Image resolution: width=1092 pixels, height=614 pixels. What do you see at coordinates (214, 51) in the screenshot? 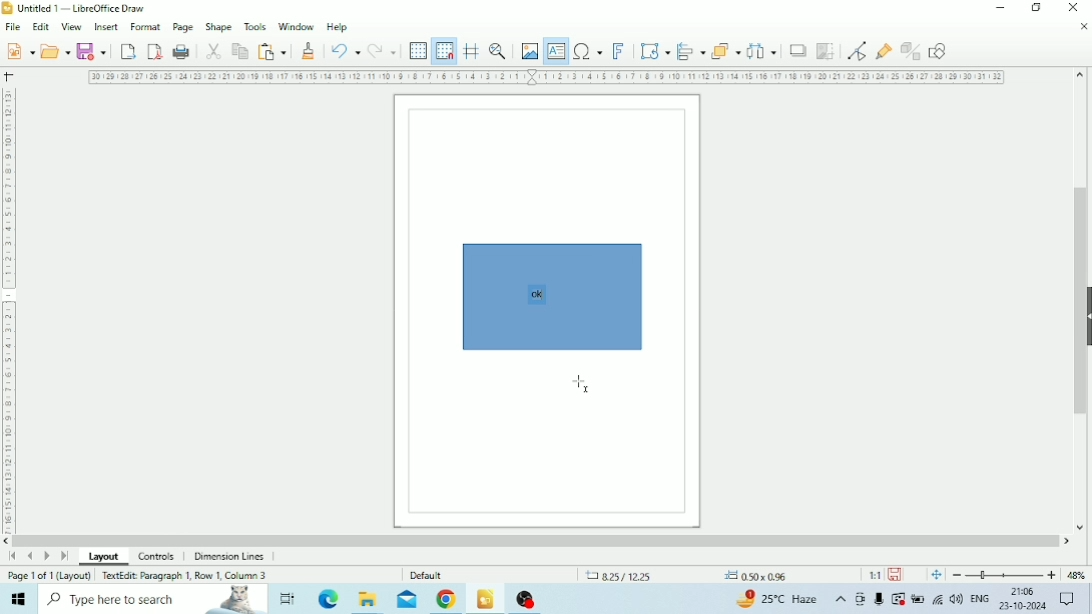
I see `Cut` at bounding box center [214, 51].